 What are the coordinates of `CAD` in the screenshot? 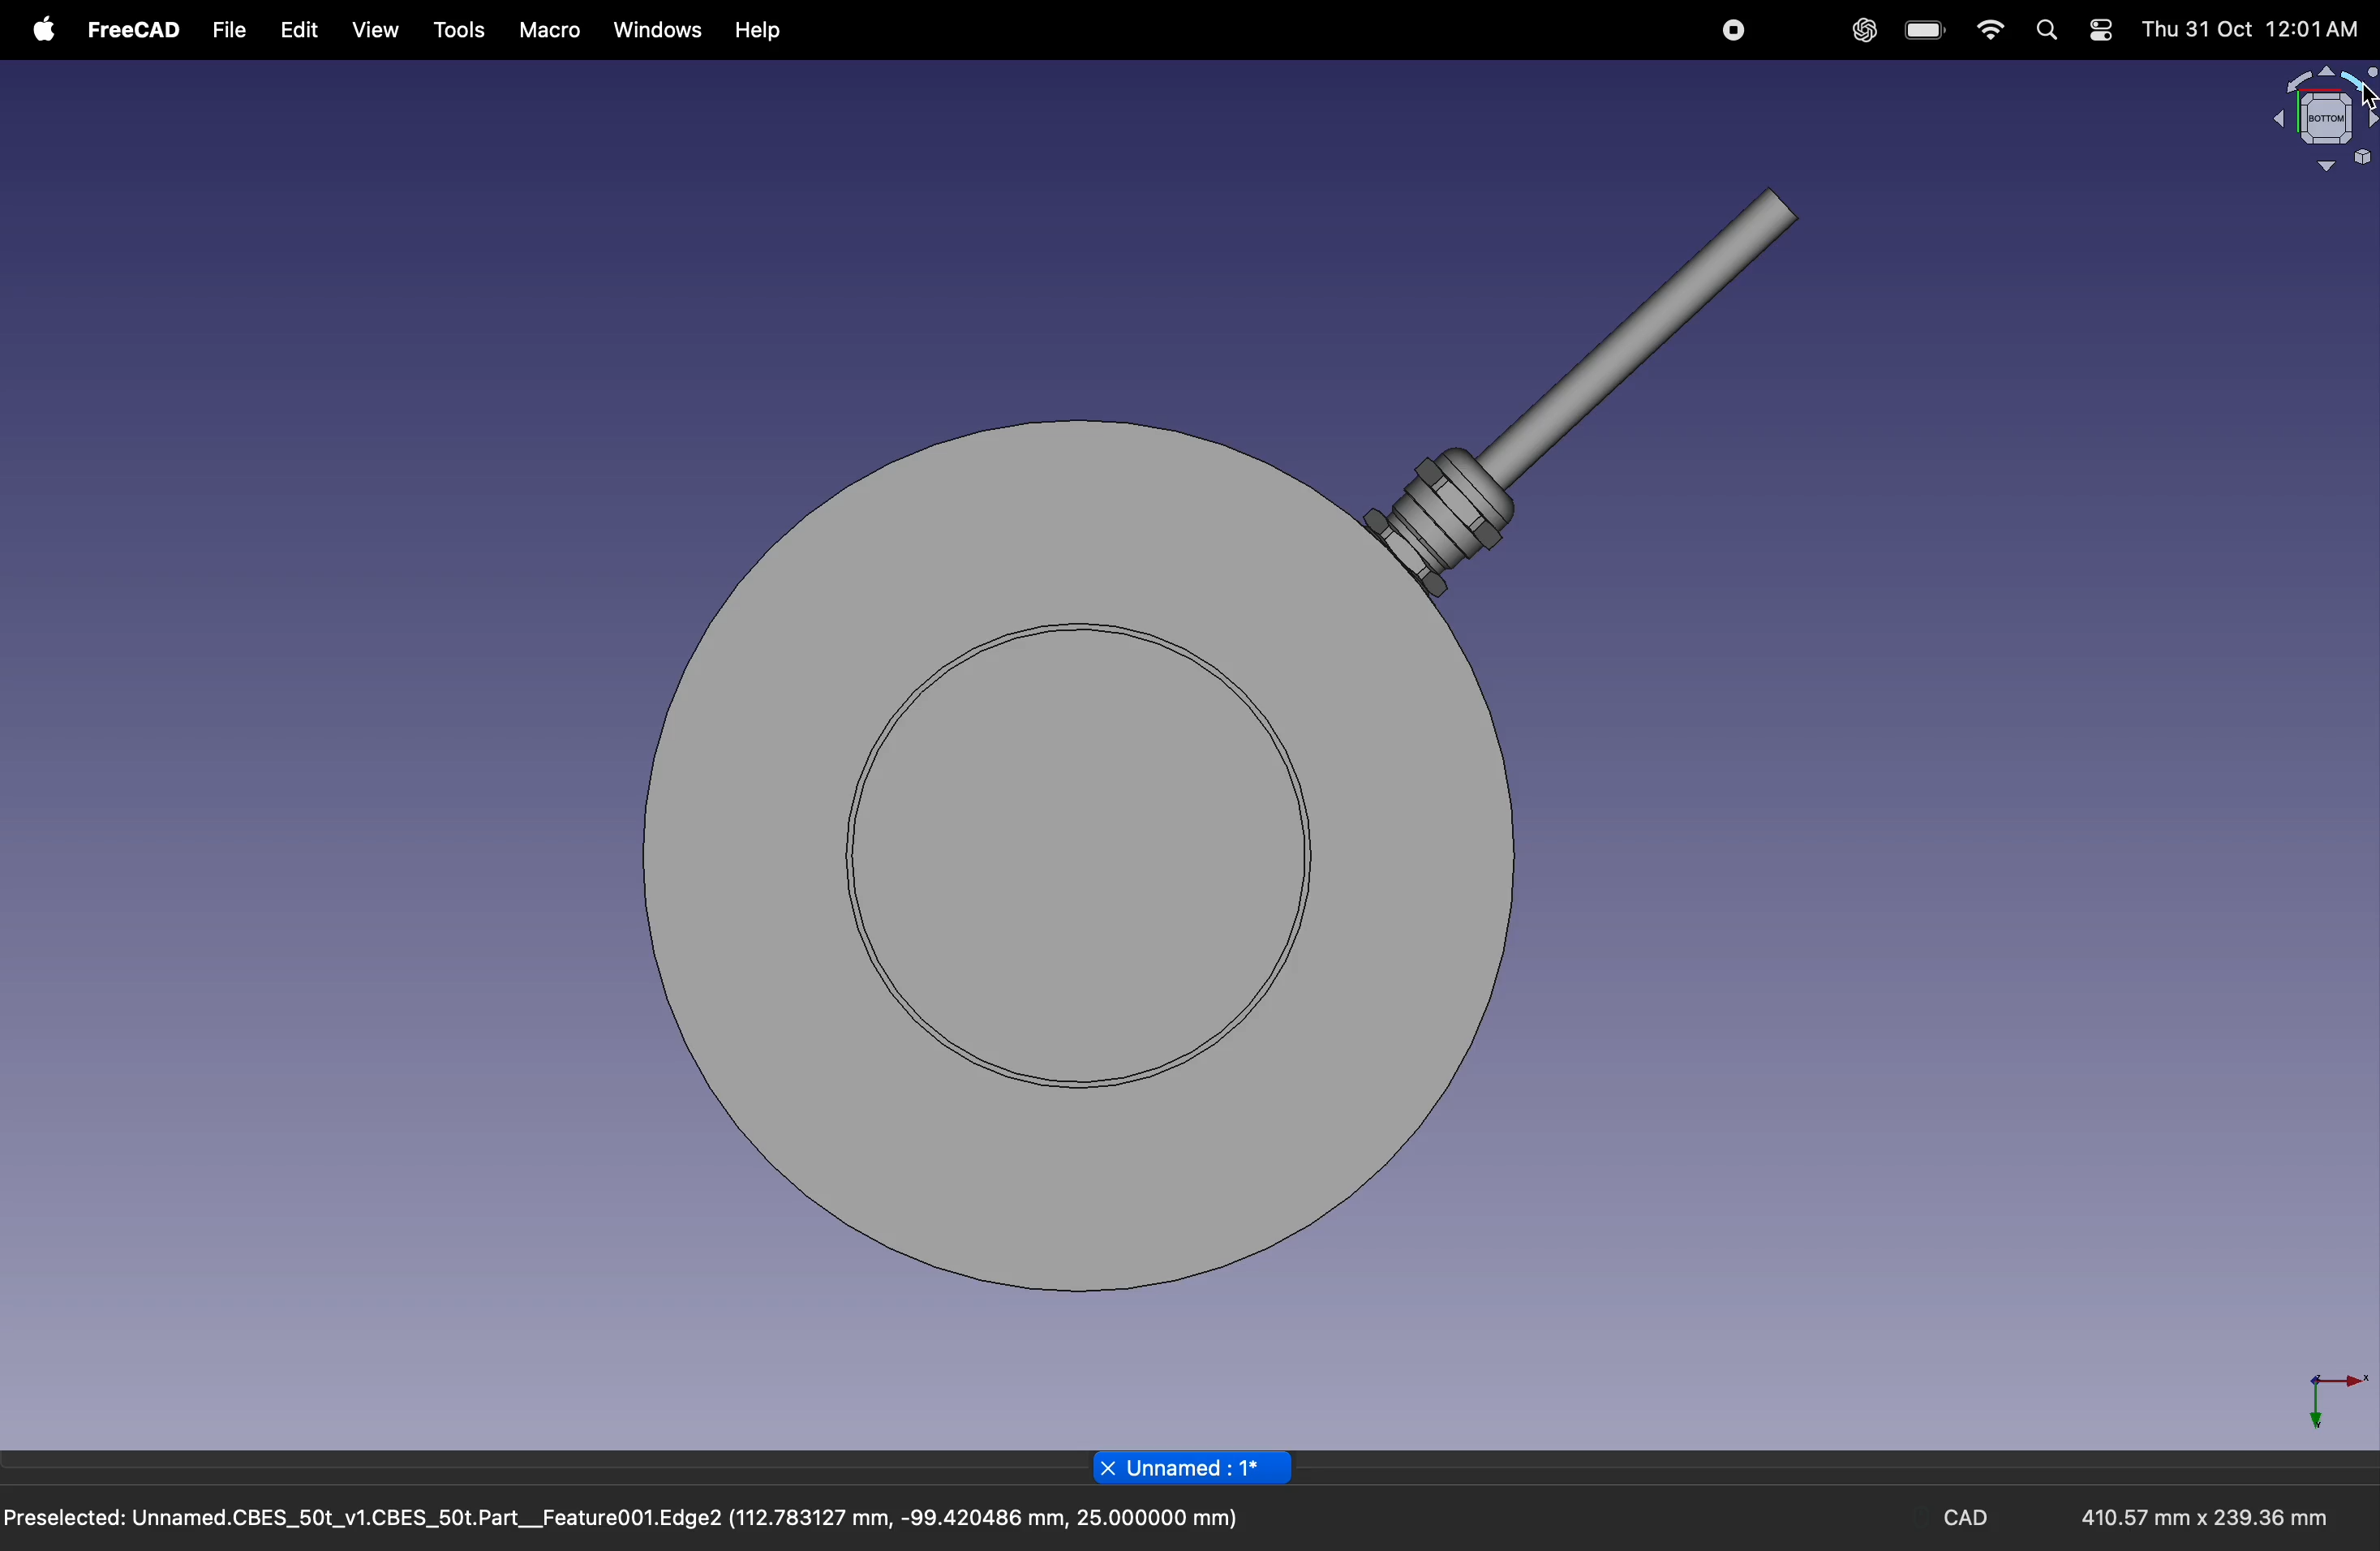 It's located at (1967, 1521).